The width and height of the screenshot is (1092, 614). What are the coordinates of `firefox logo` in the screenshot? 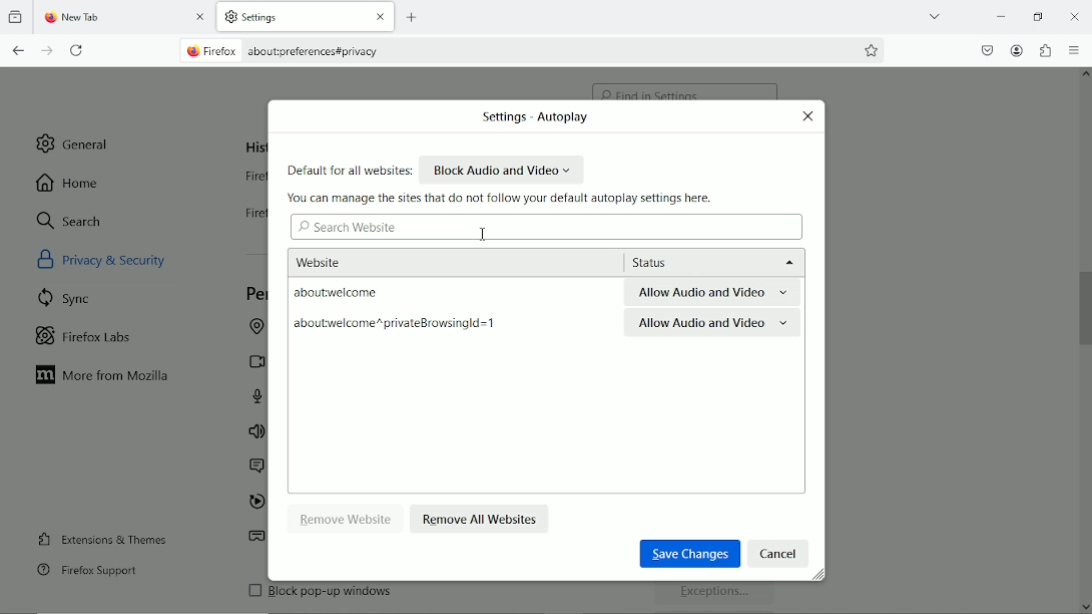 It's located at (191, 52).